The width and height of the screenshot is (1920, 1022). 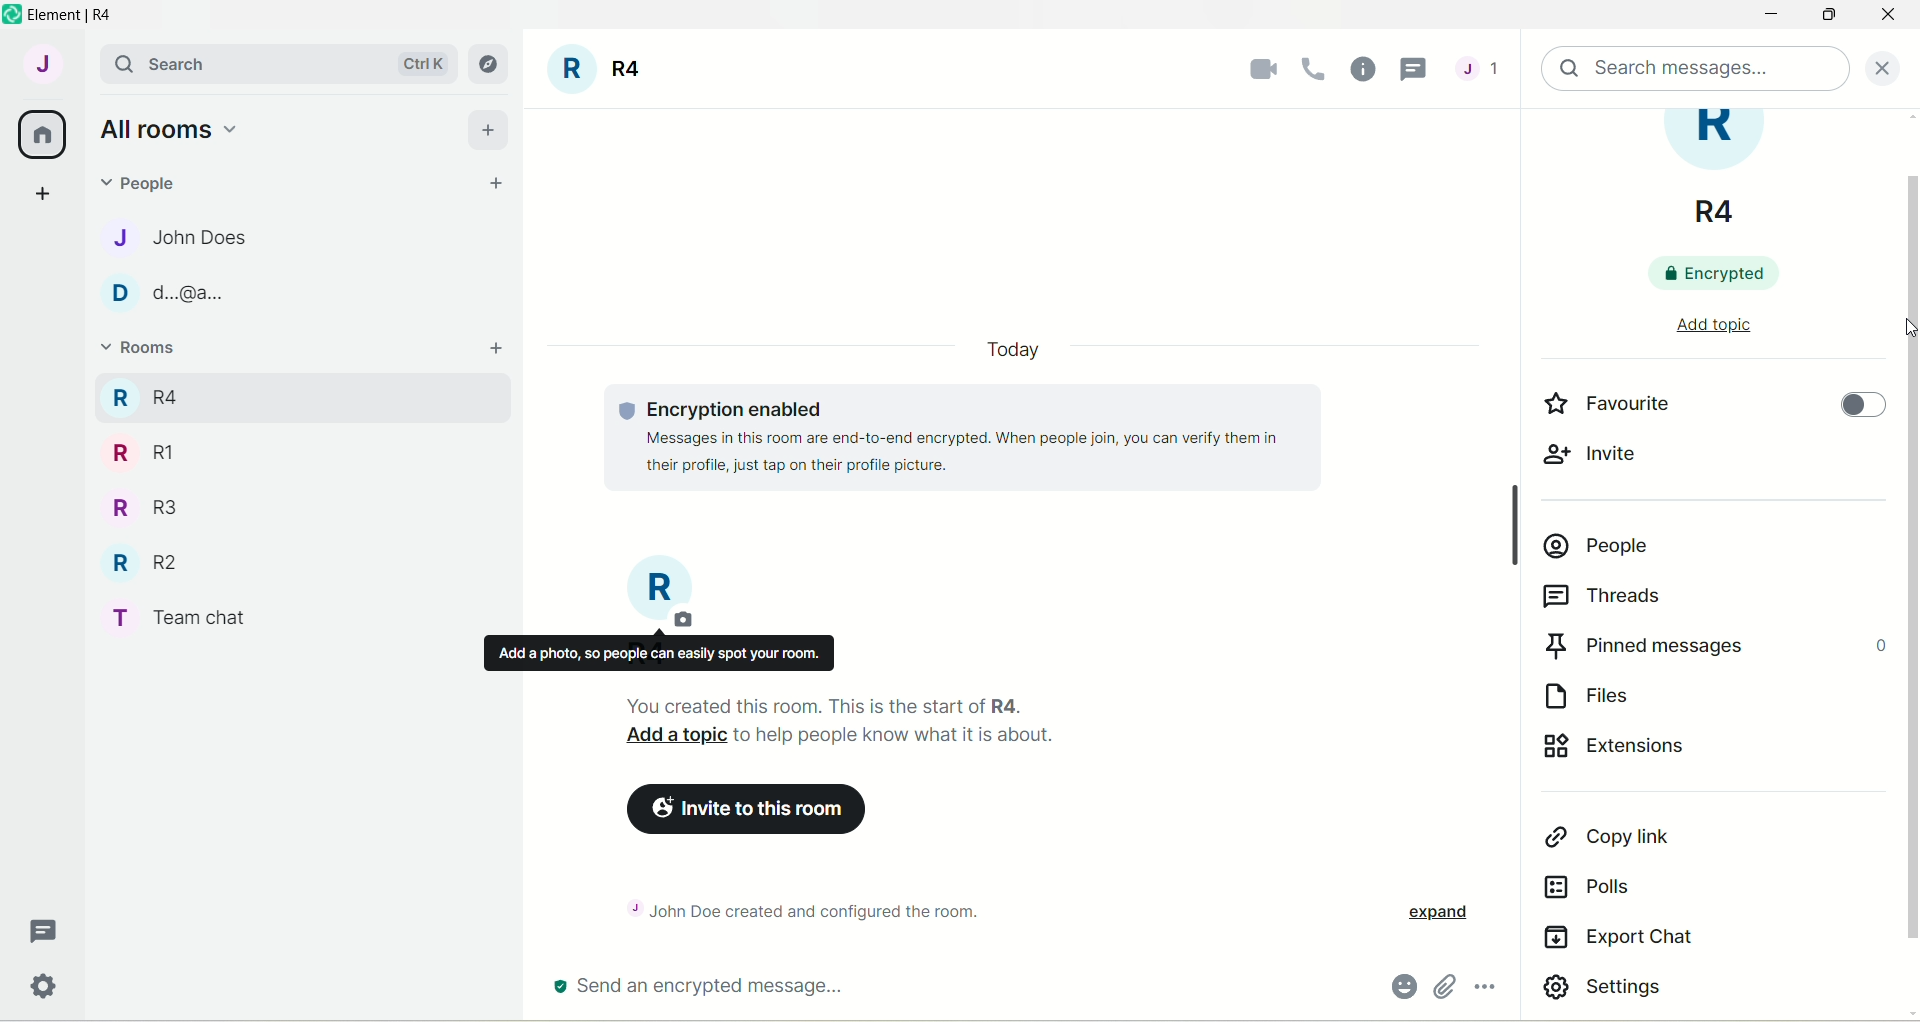 What do you see at coordinates (12, 15) in the screenshot?
I see `logo` at bounding box center [12, 15].